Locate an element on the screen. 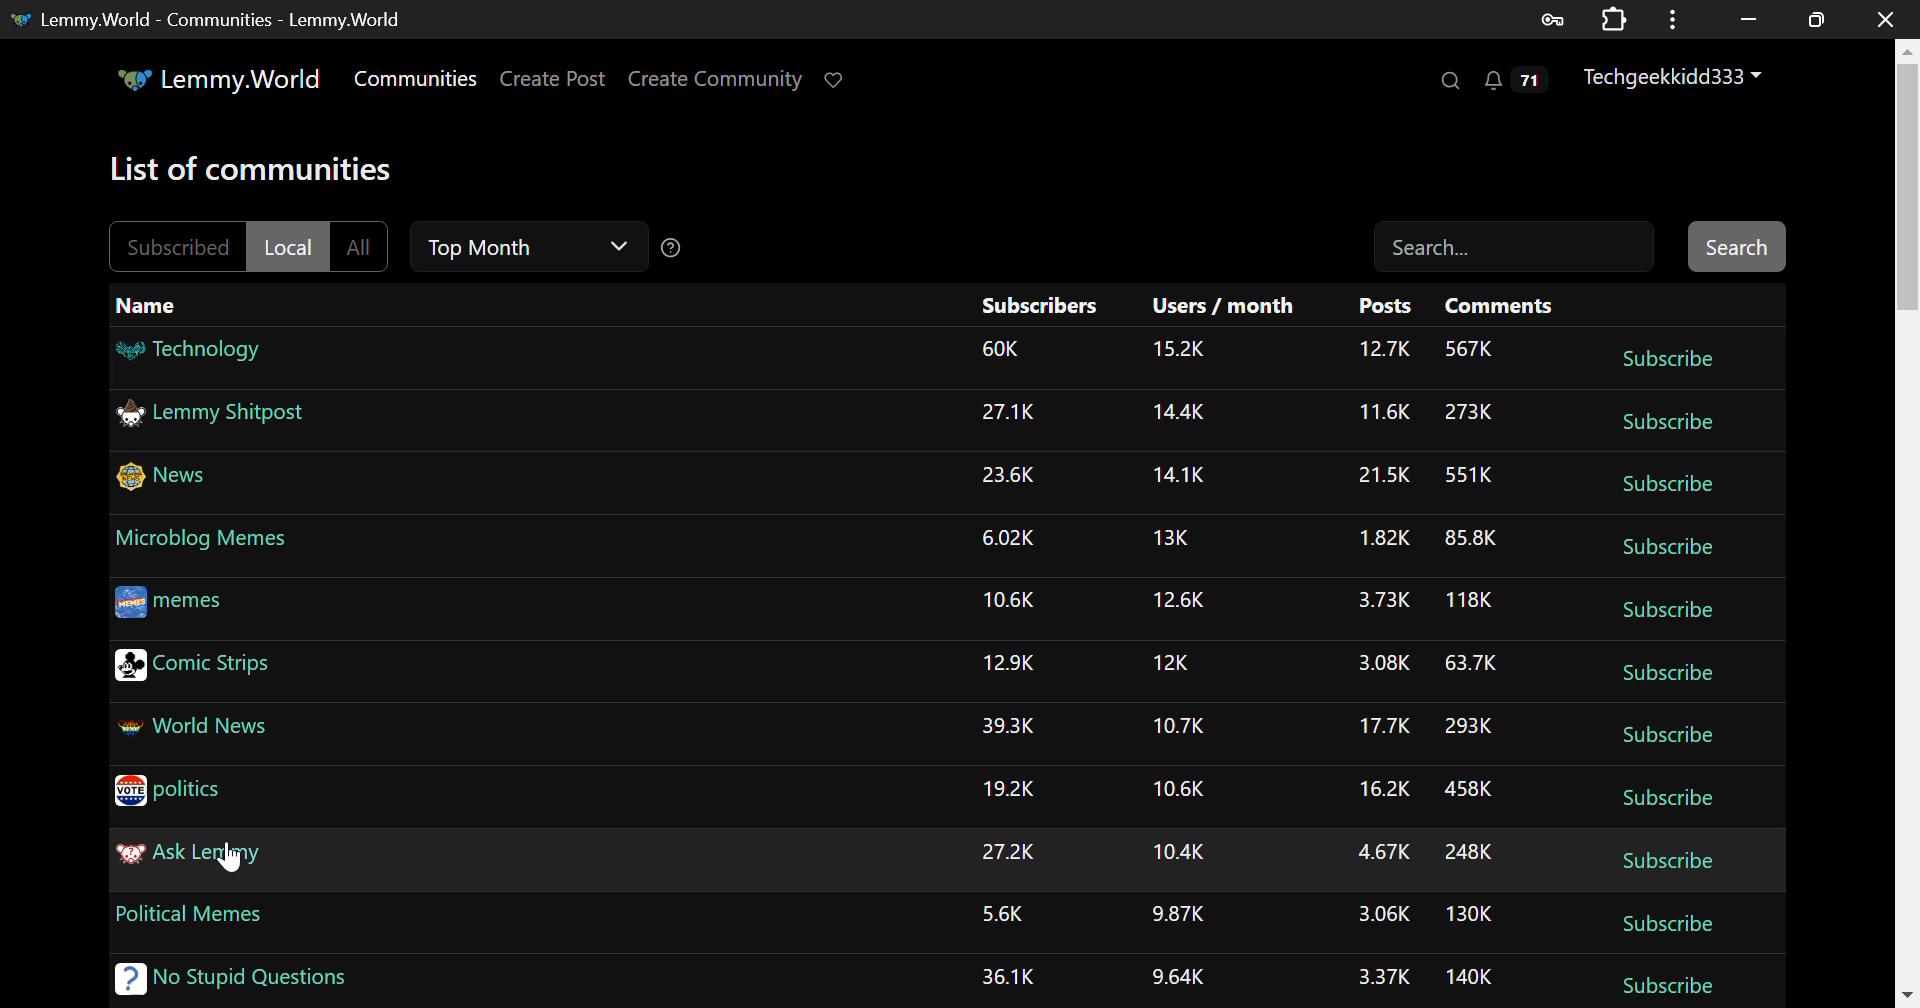 This screenshot has height=1008, width=1920. Amount is located at coordinates (1007, 599).